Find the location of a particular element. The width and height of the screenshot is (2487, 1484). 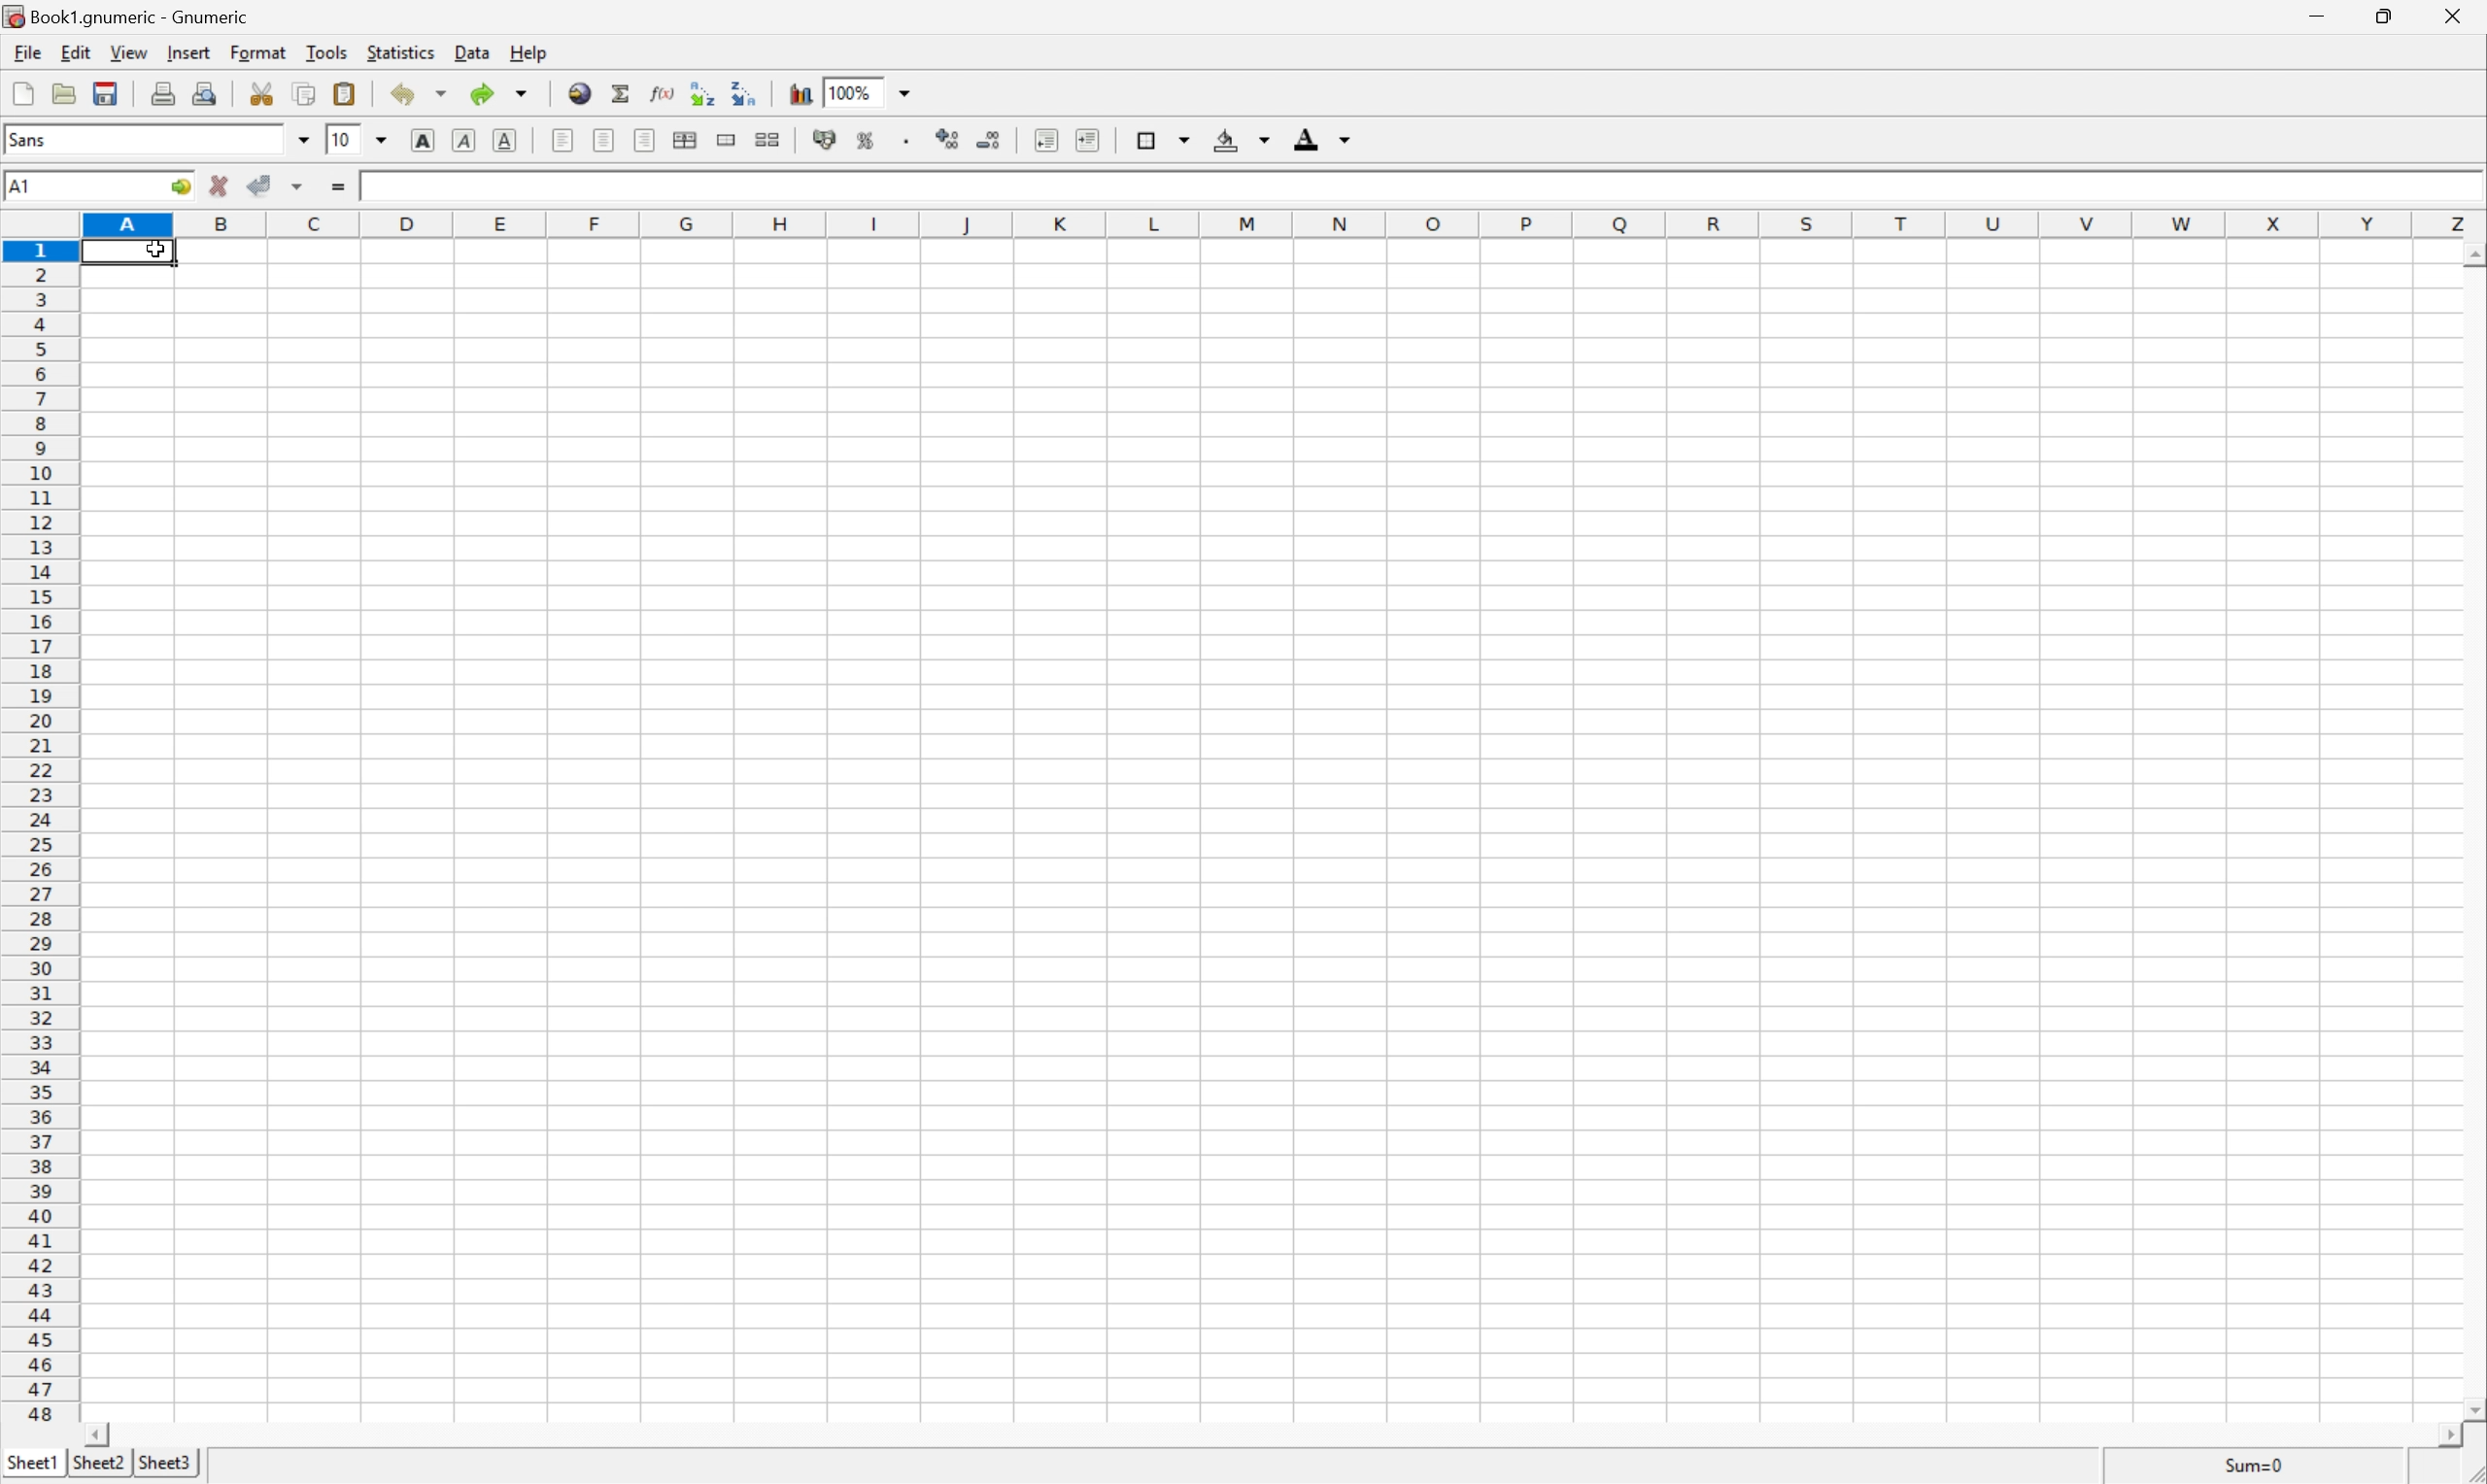

sheet3 is located at coordinates (165, 1466).